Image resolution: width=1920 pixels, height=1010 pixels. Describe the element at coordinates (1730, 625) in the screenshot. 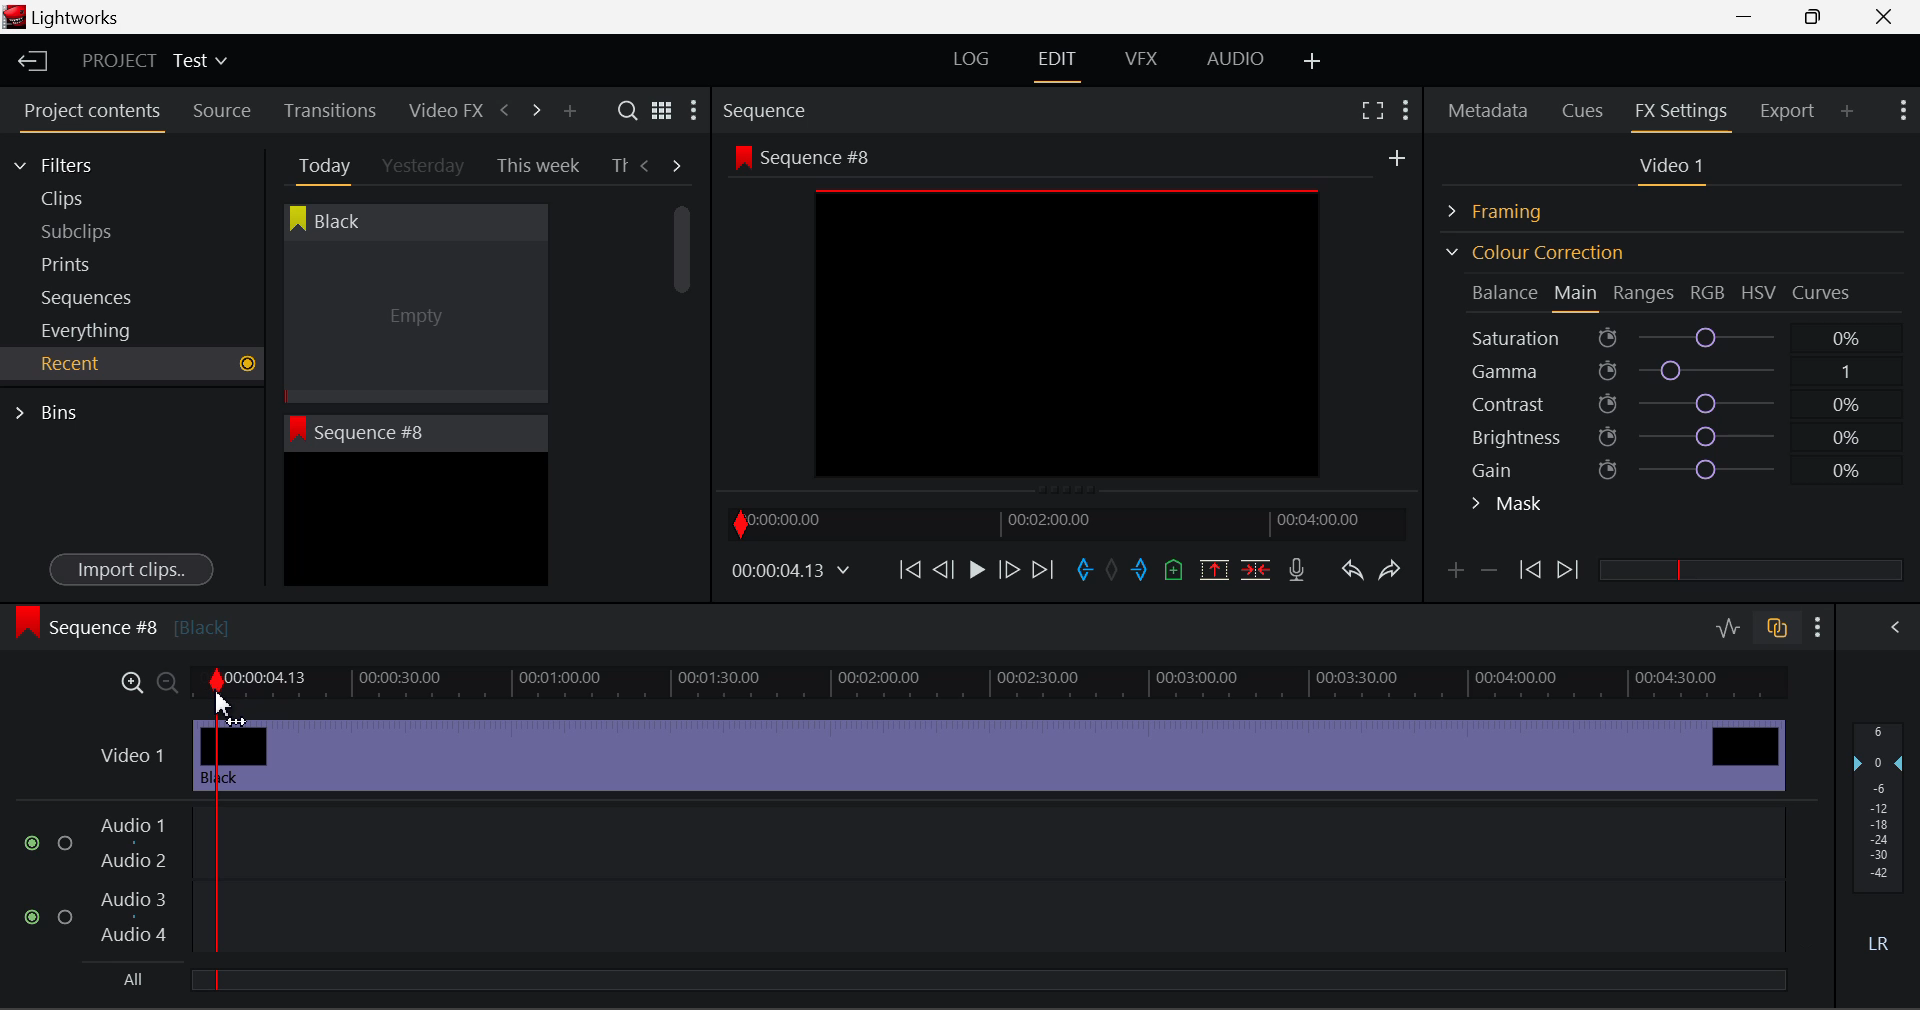

I see `Toggle audio editing levels` at that location.